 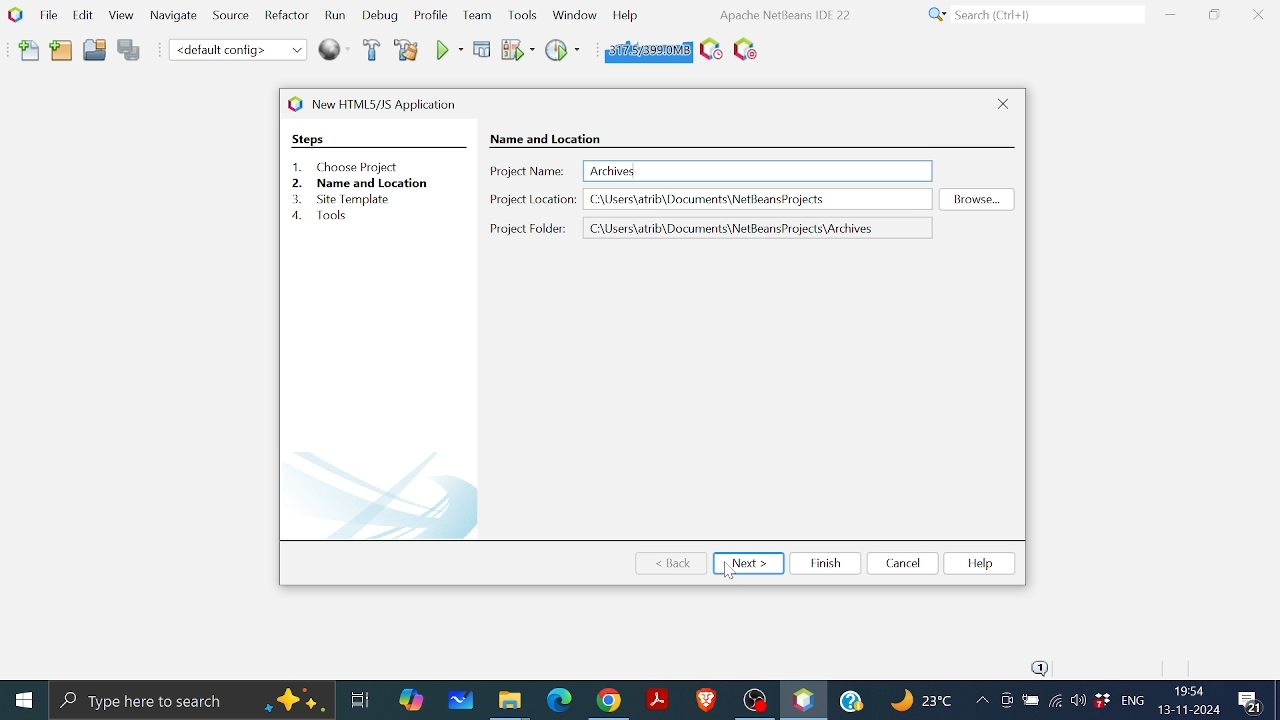 What do you see at coordinates (228, 19) in the screenshot?
I see `Source` at bounding box center [228, 19].